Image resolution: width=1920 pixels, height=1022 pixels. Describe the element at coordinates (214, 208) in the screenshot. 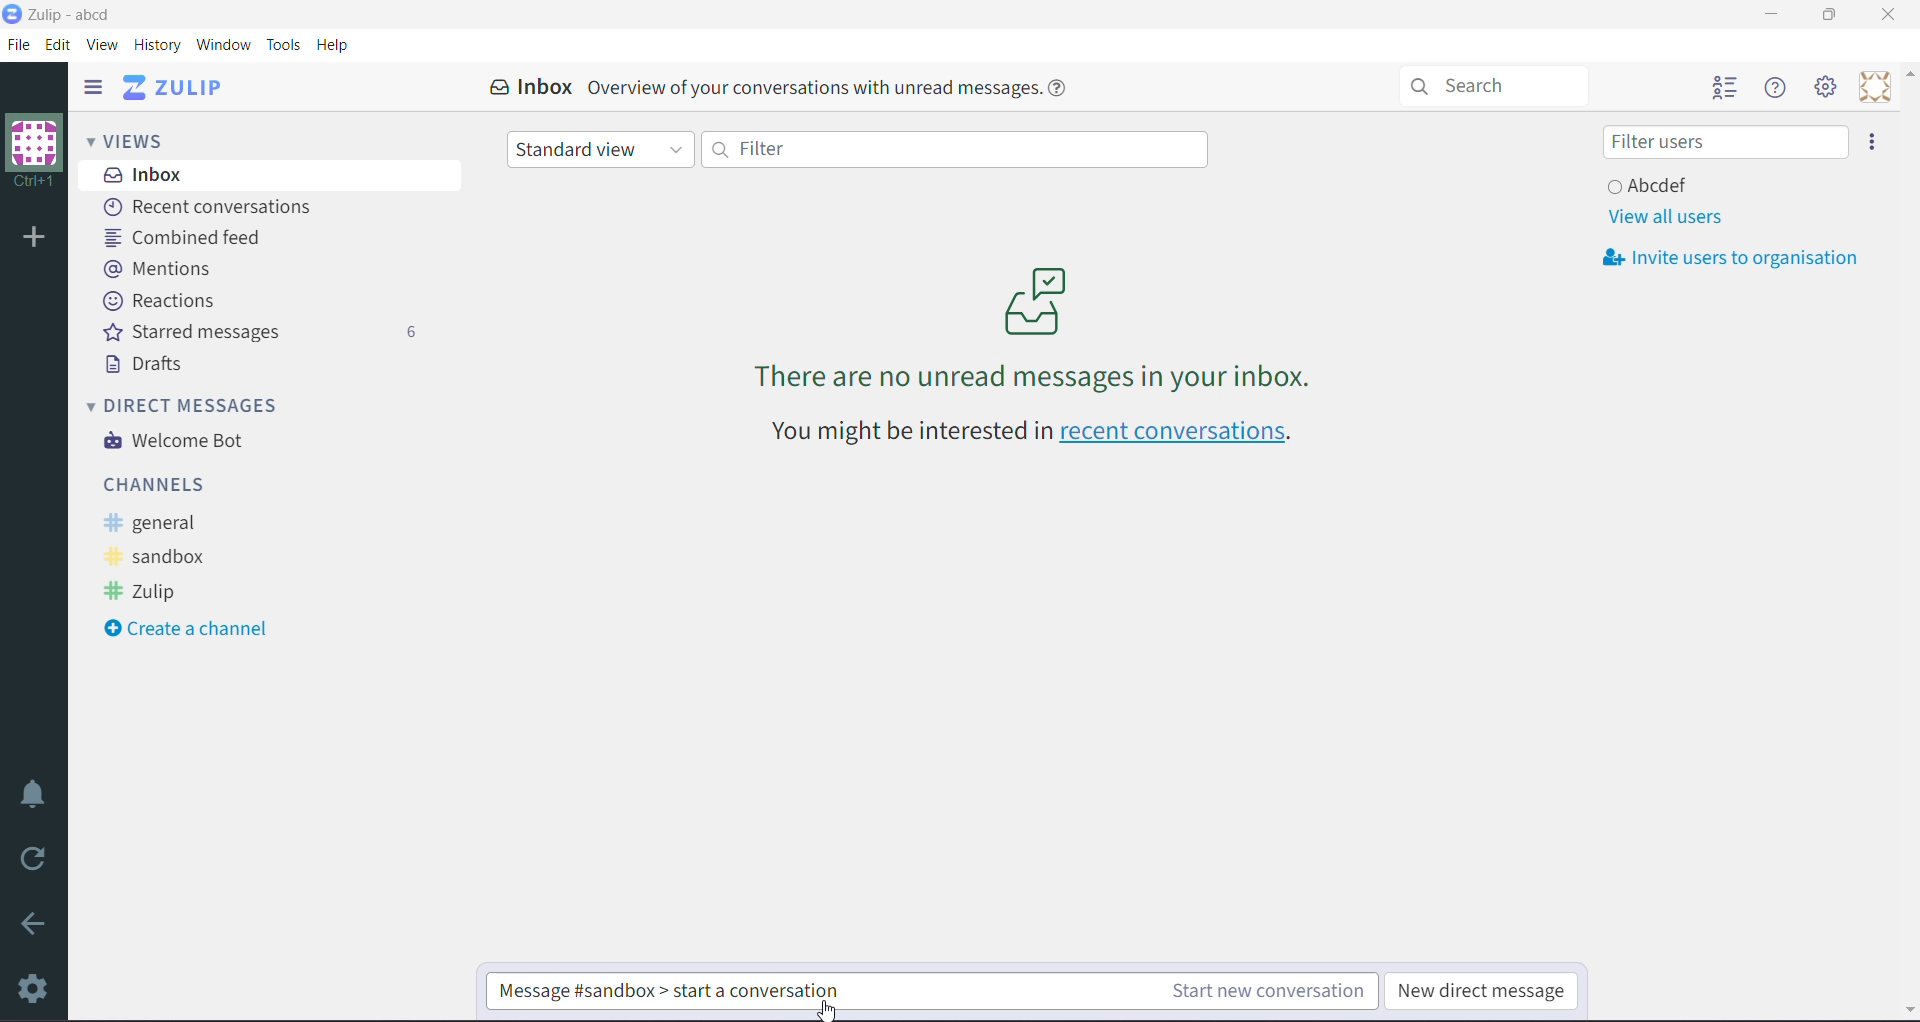

I see `Recent conversations` at that location.